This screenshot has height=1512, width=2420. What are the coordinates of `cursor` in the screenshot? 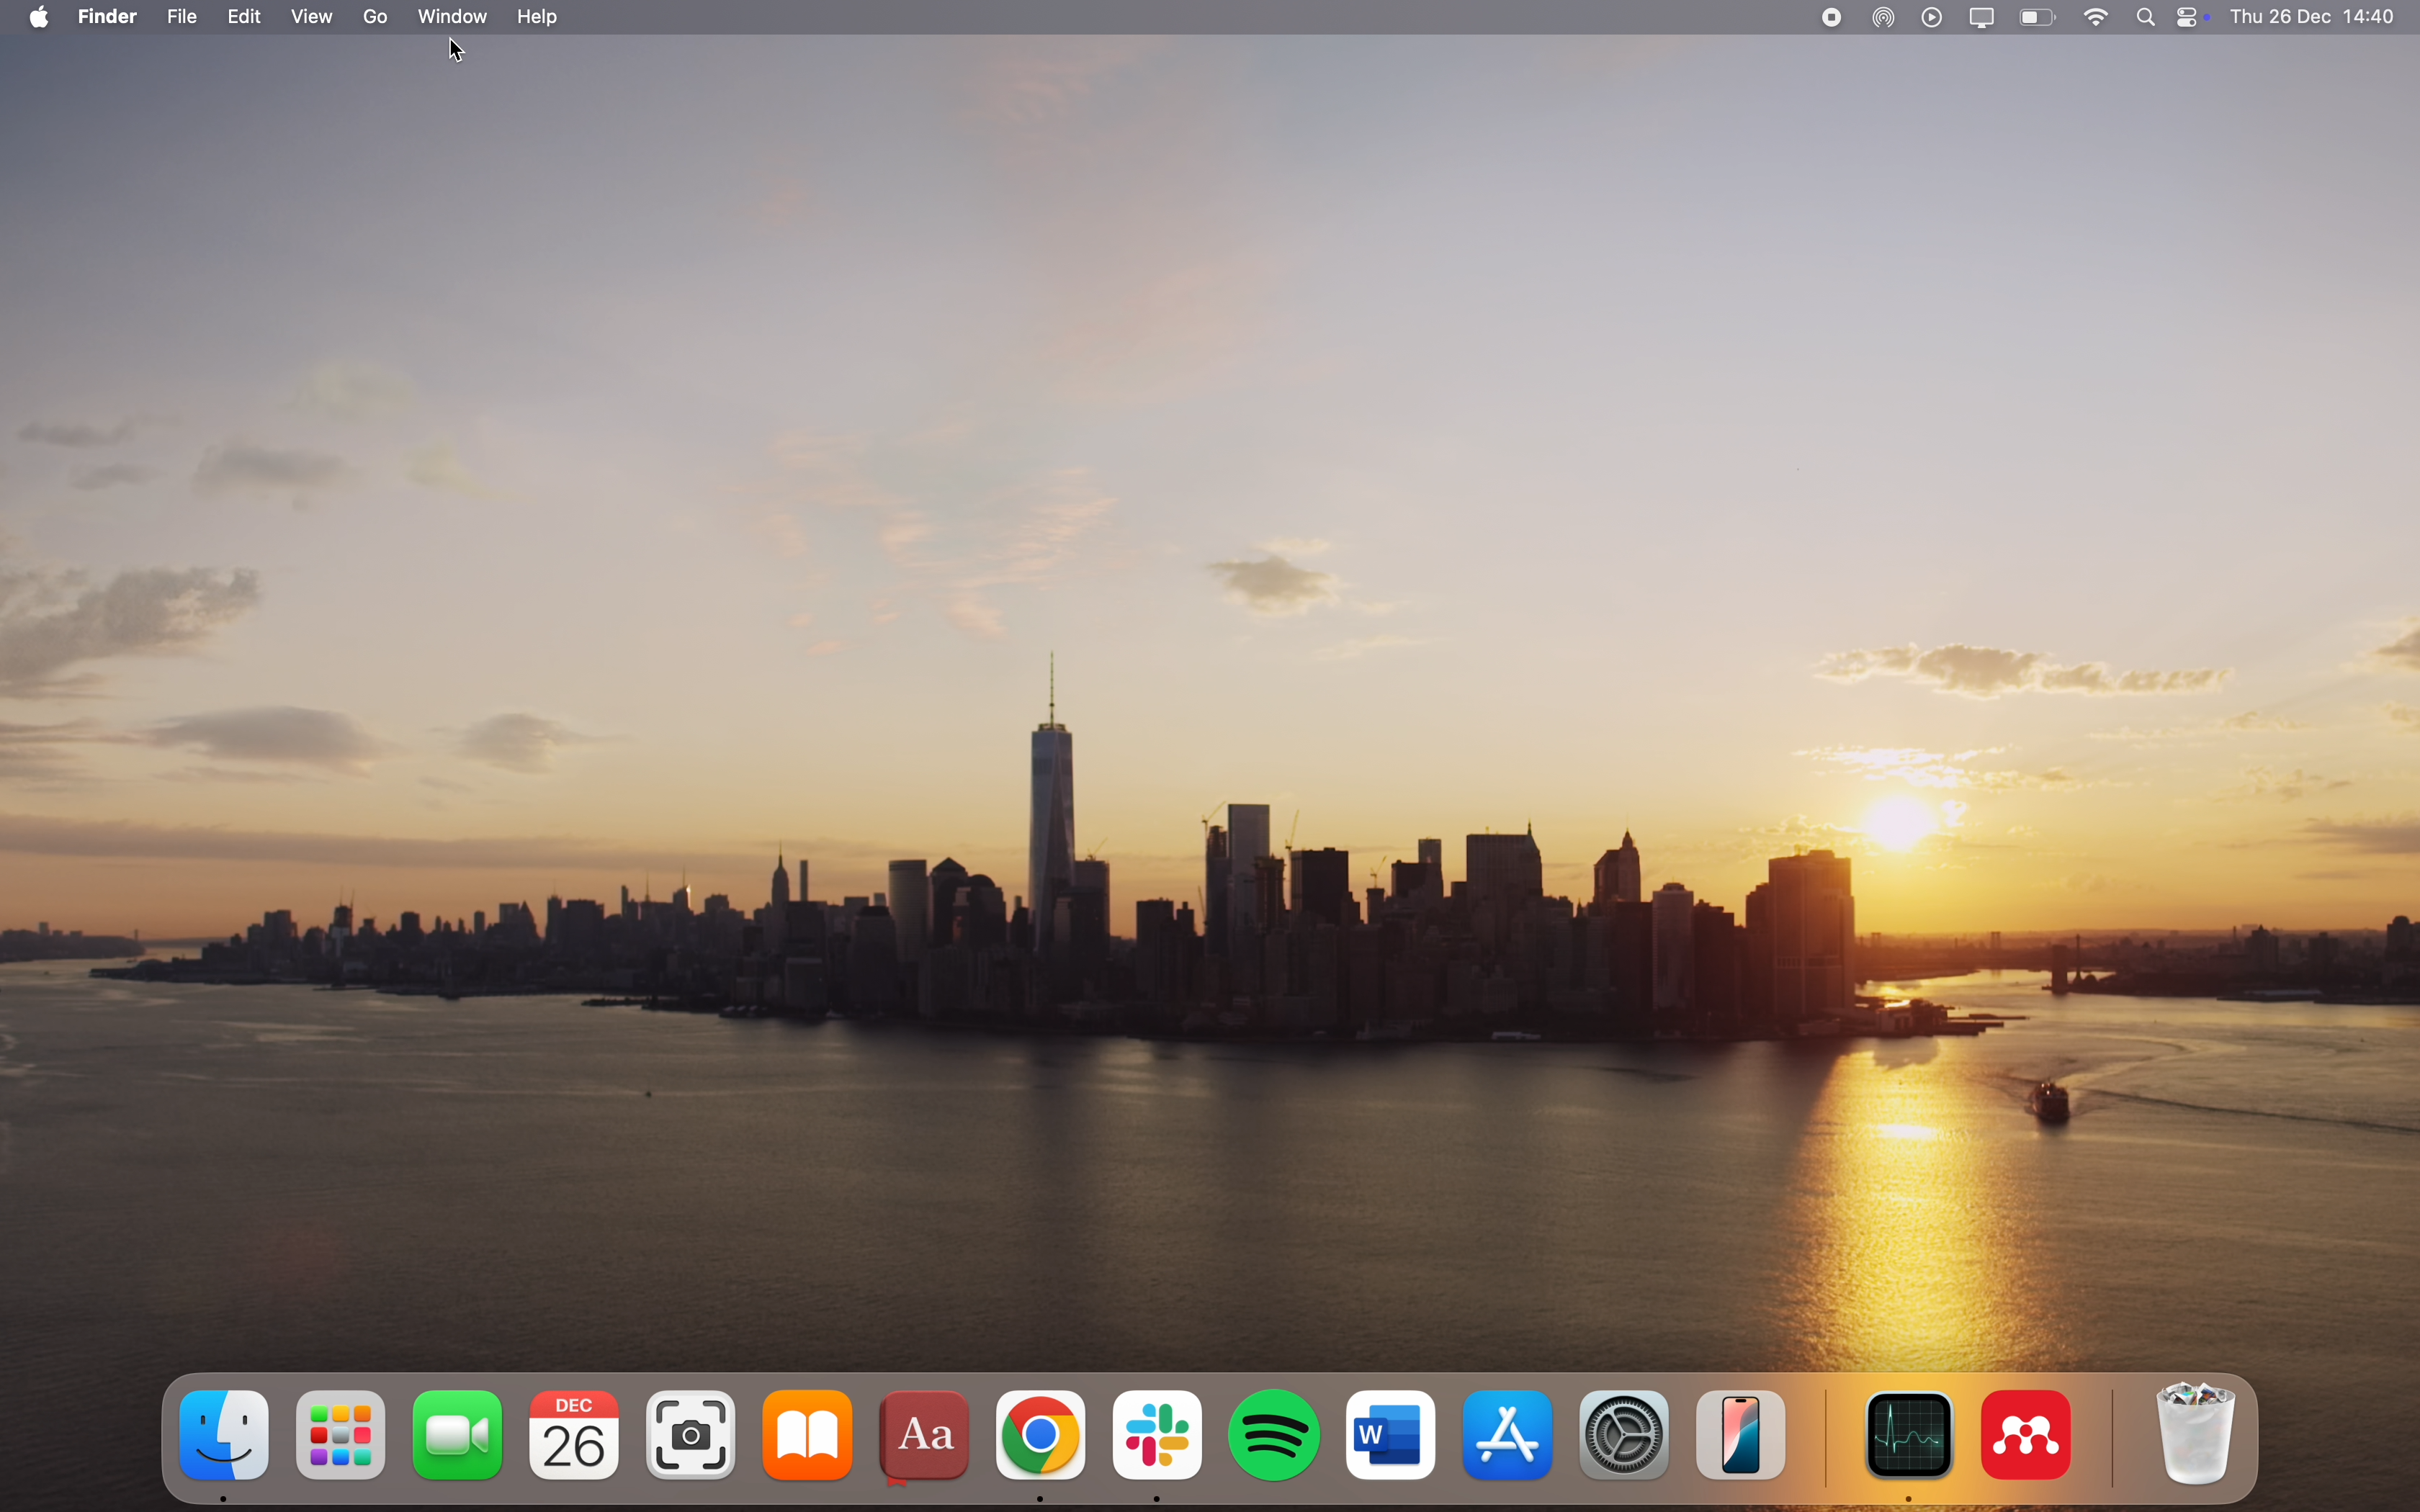 It's located at (455, 52).